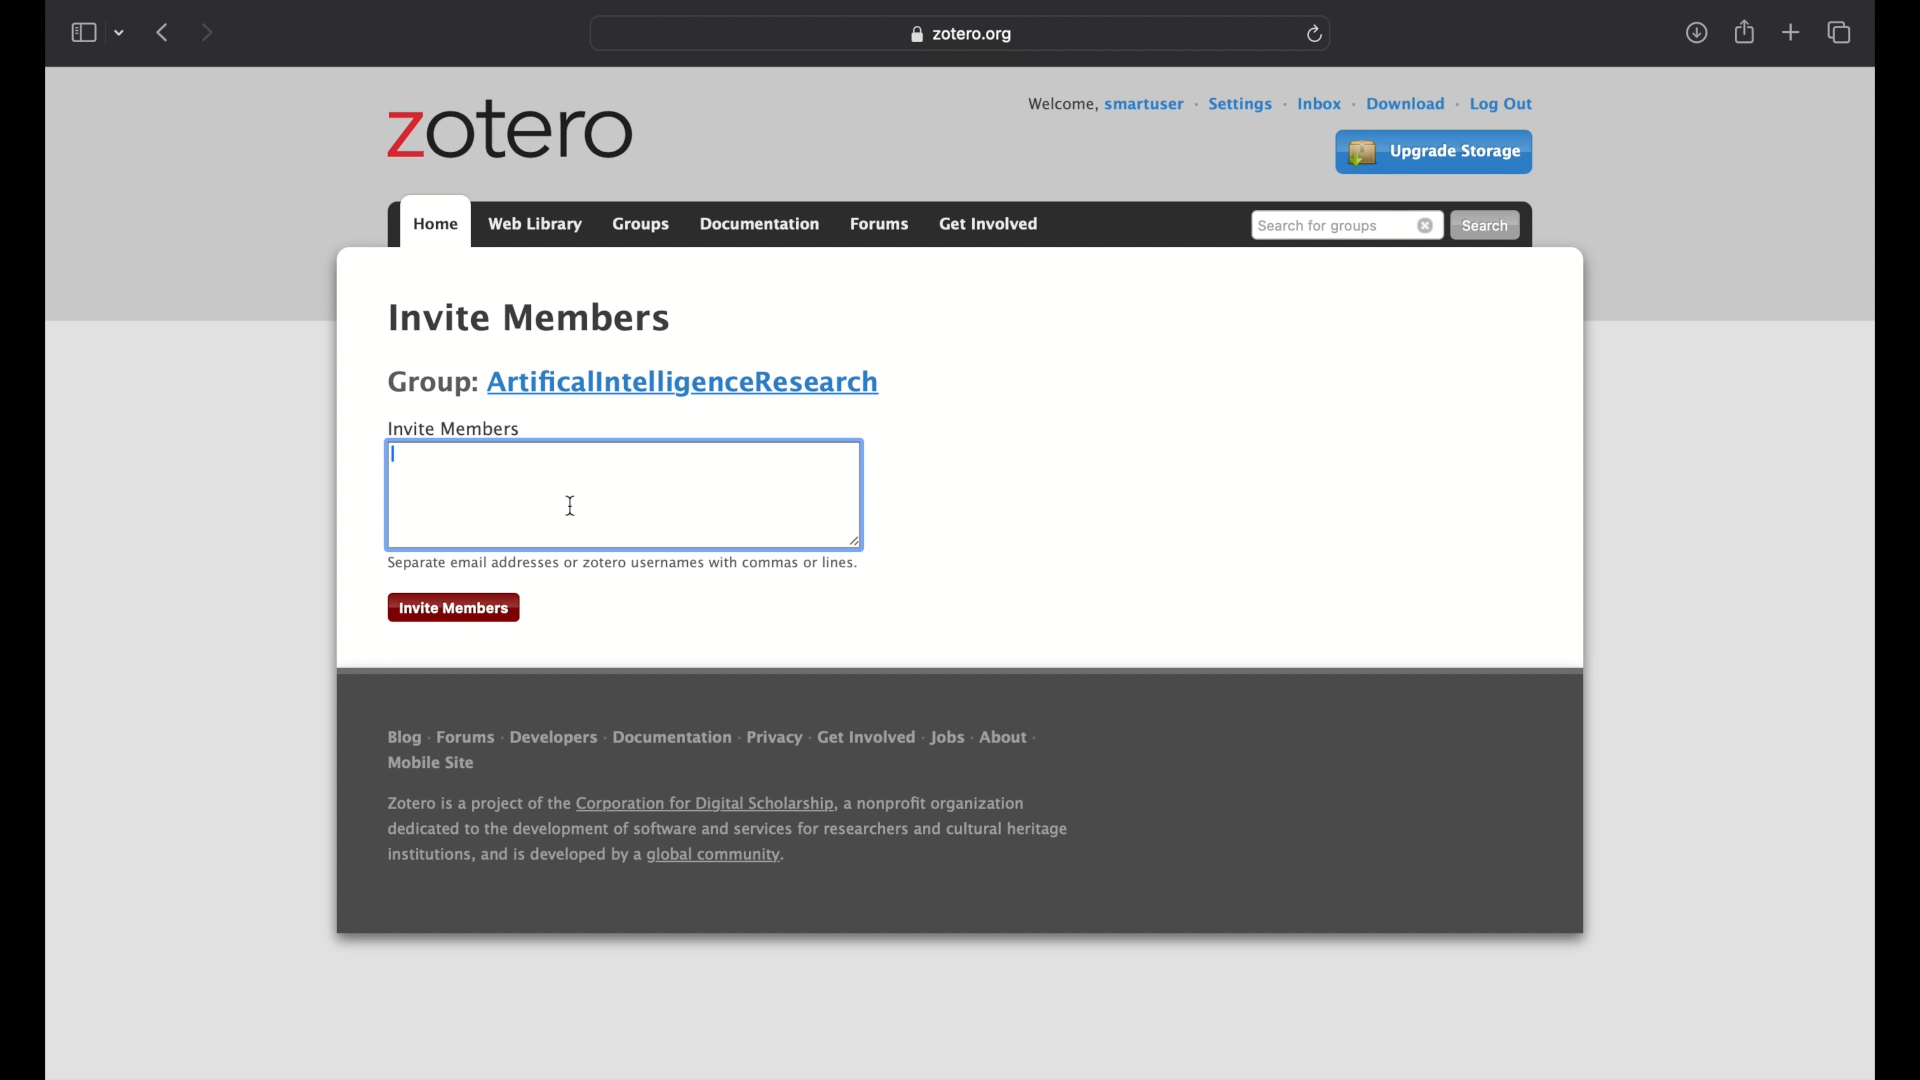 Image resolution: width=1920 pixels, height=1080 pixels. I want to click on upgrade settings, so click(1434, 152).